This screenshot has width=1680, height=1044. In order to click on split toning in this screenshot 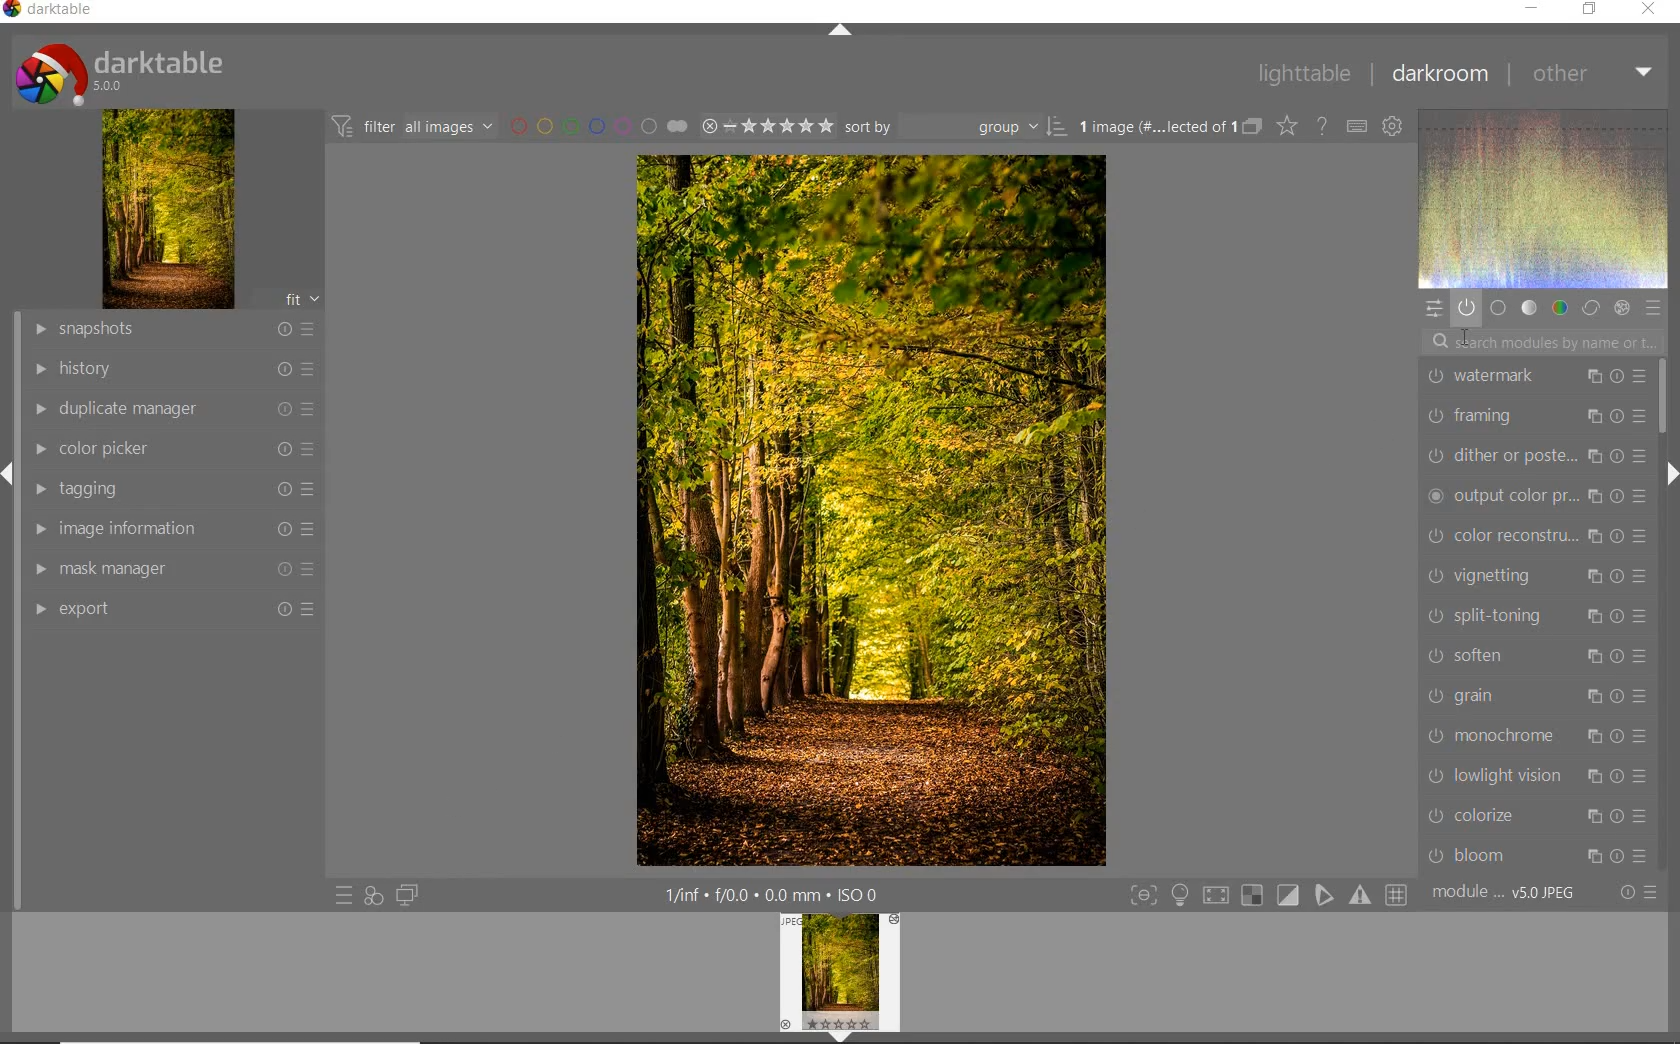, I will do `click(1538, 618)`.